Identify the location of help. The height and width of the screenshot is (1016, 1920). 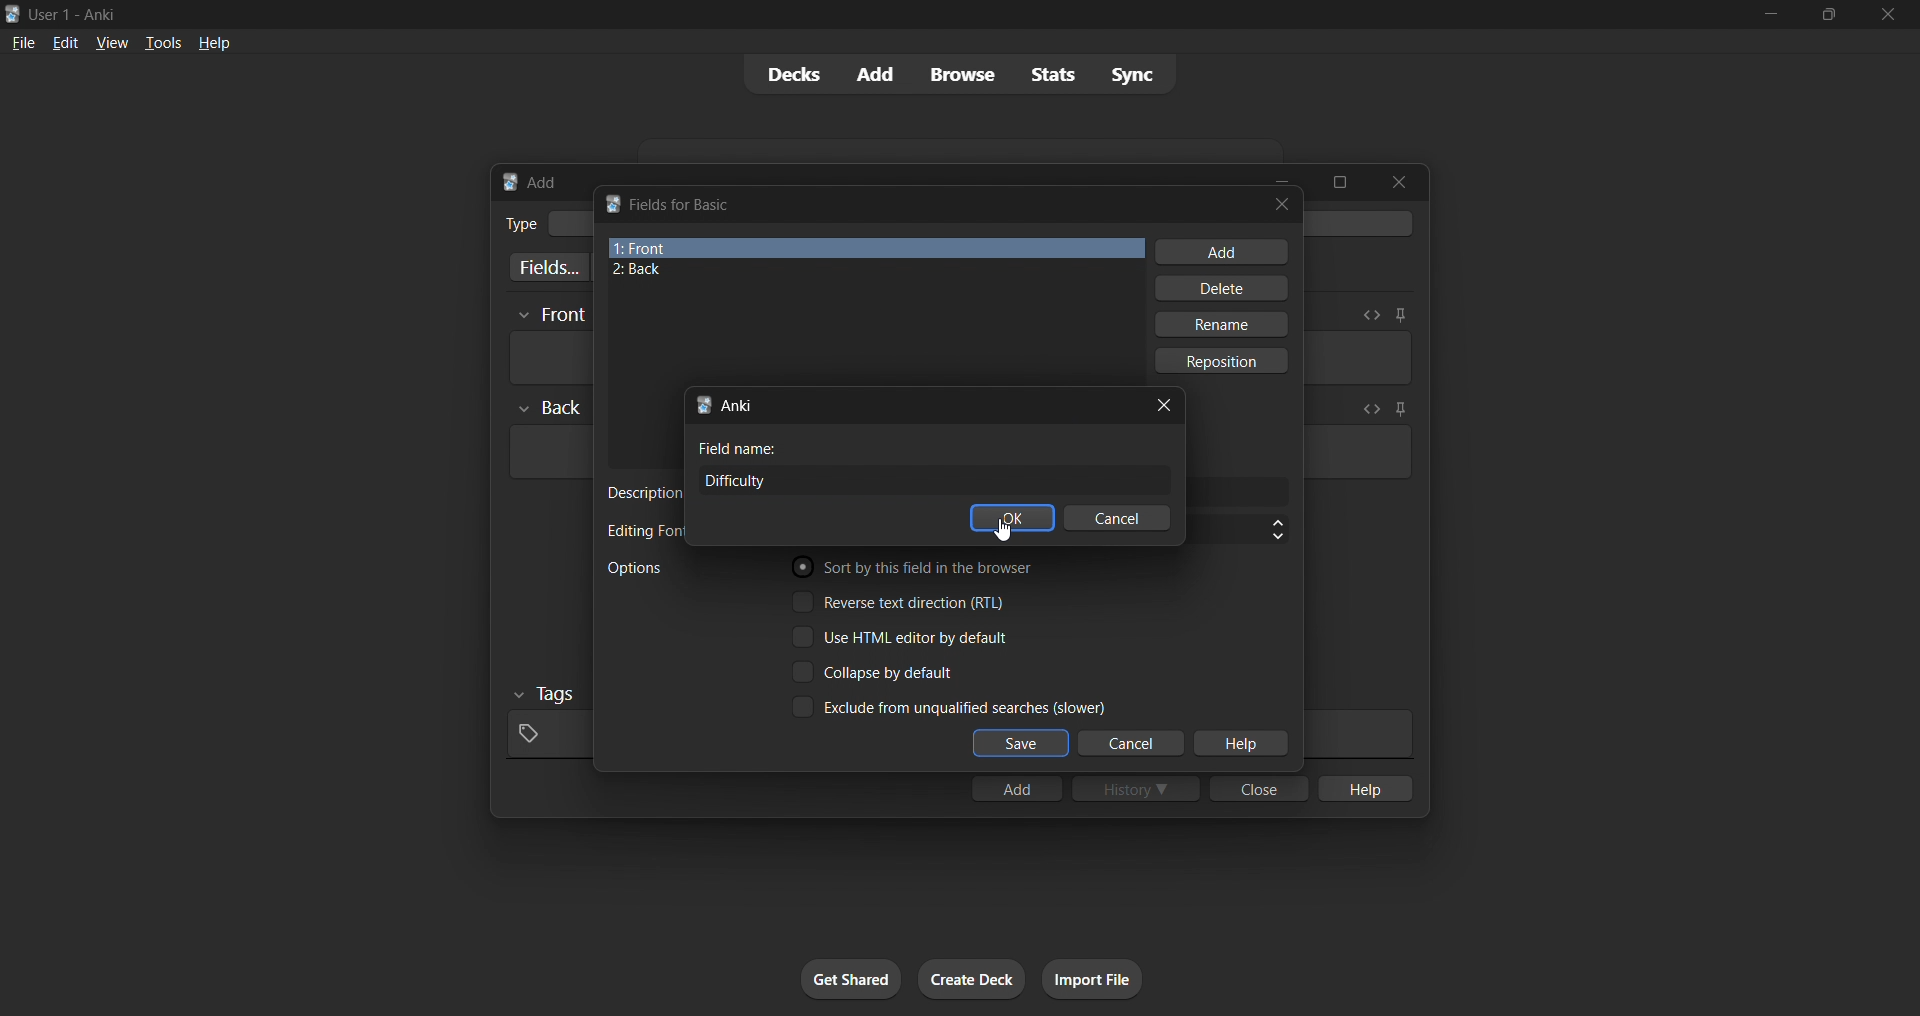
(214, 43).